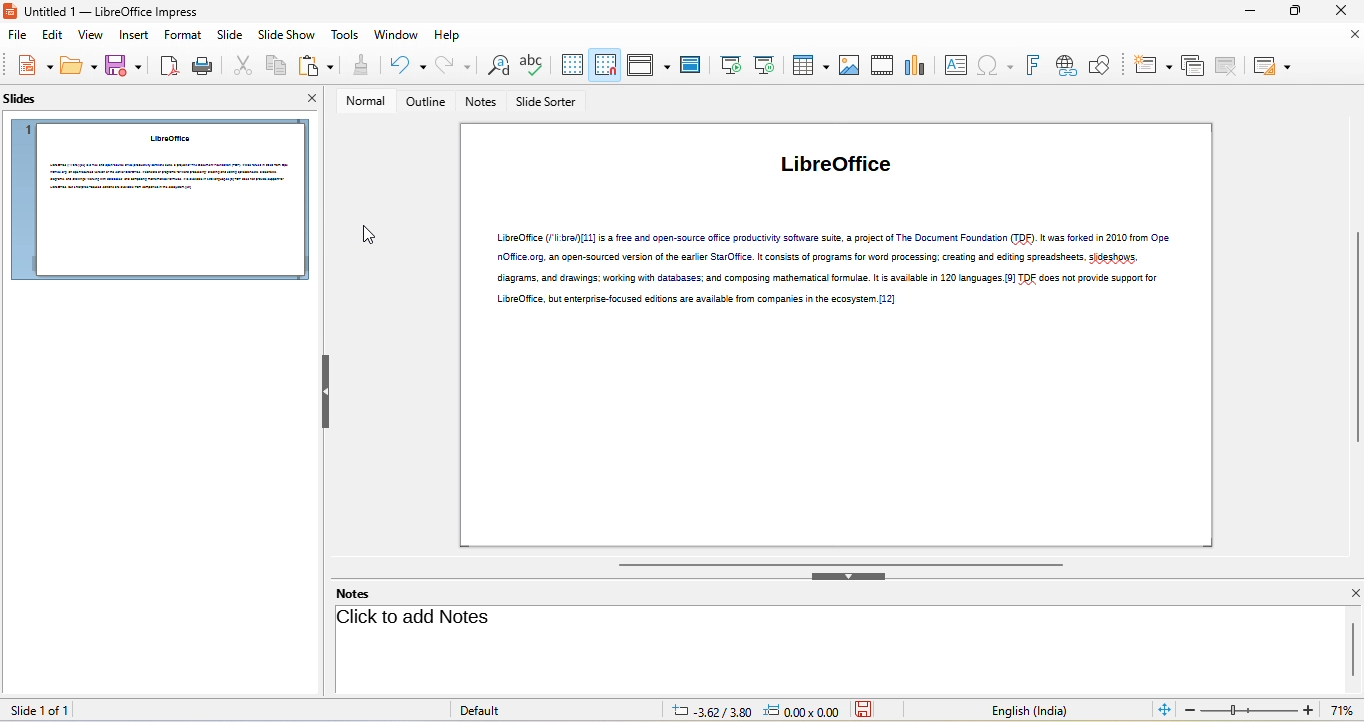 Image resolution: width=1364 pixels, height=722 pixels. I want to click on libre office, so click(844, 170).